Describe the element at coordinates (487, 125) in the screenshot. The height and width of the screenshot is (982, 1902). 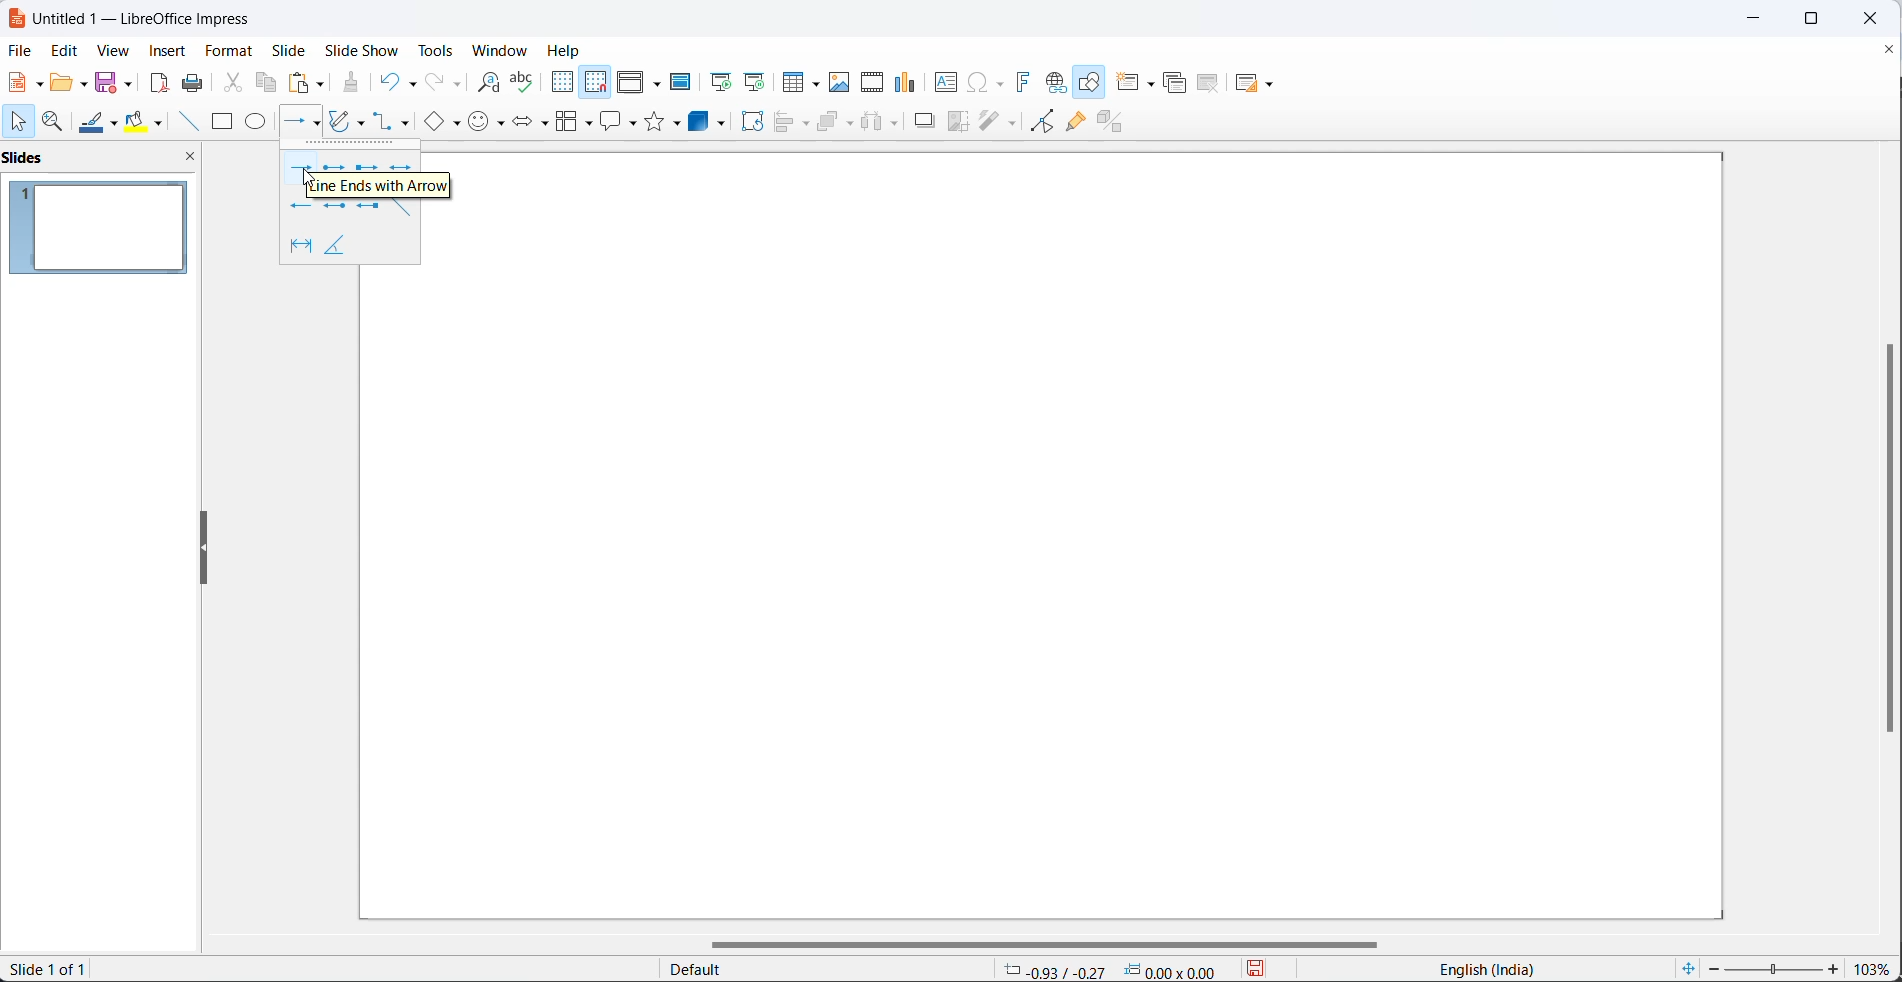
I see `symbol shapes` at that location.